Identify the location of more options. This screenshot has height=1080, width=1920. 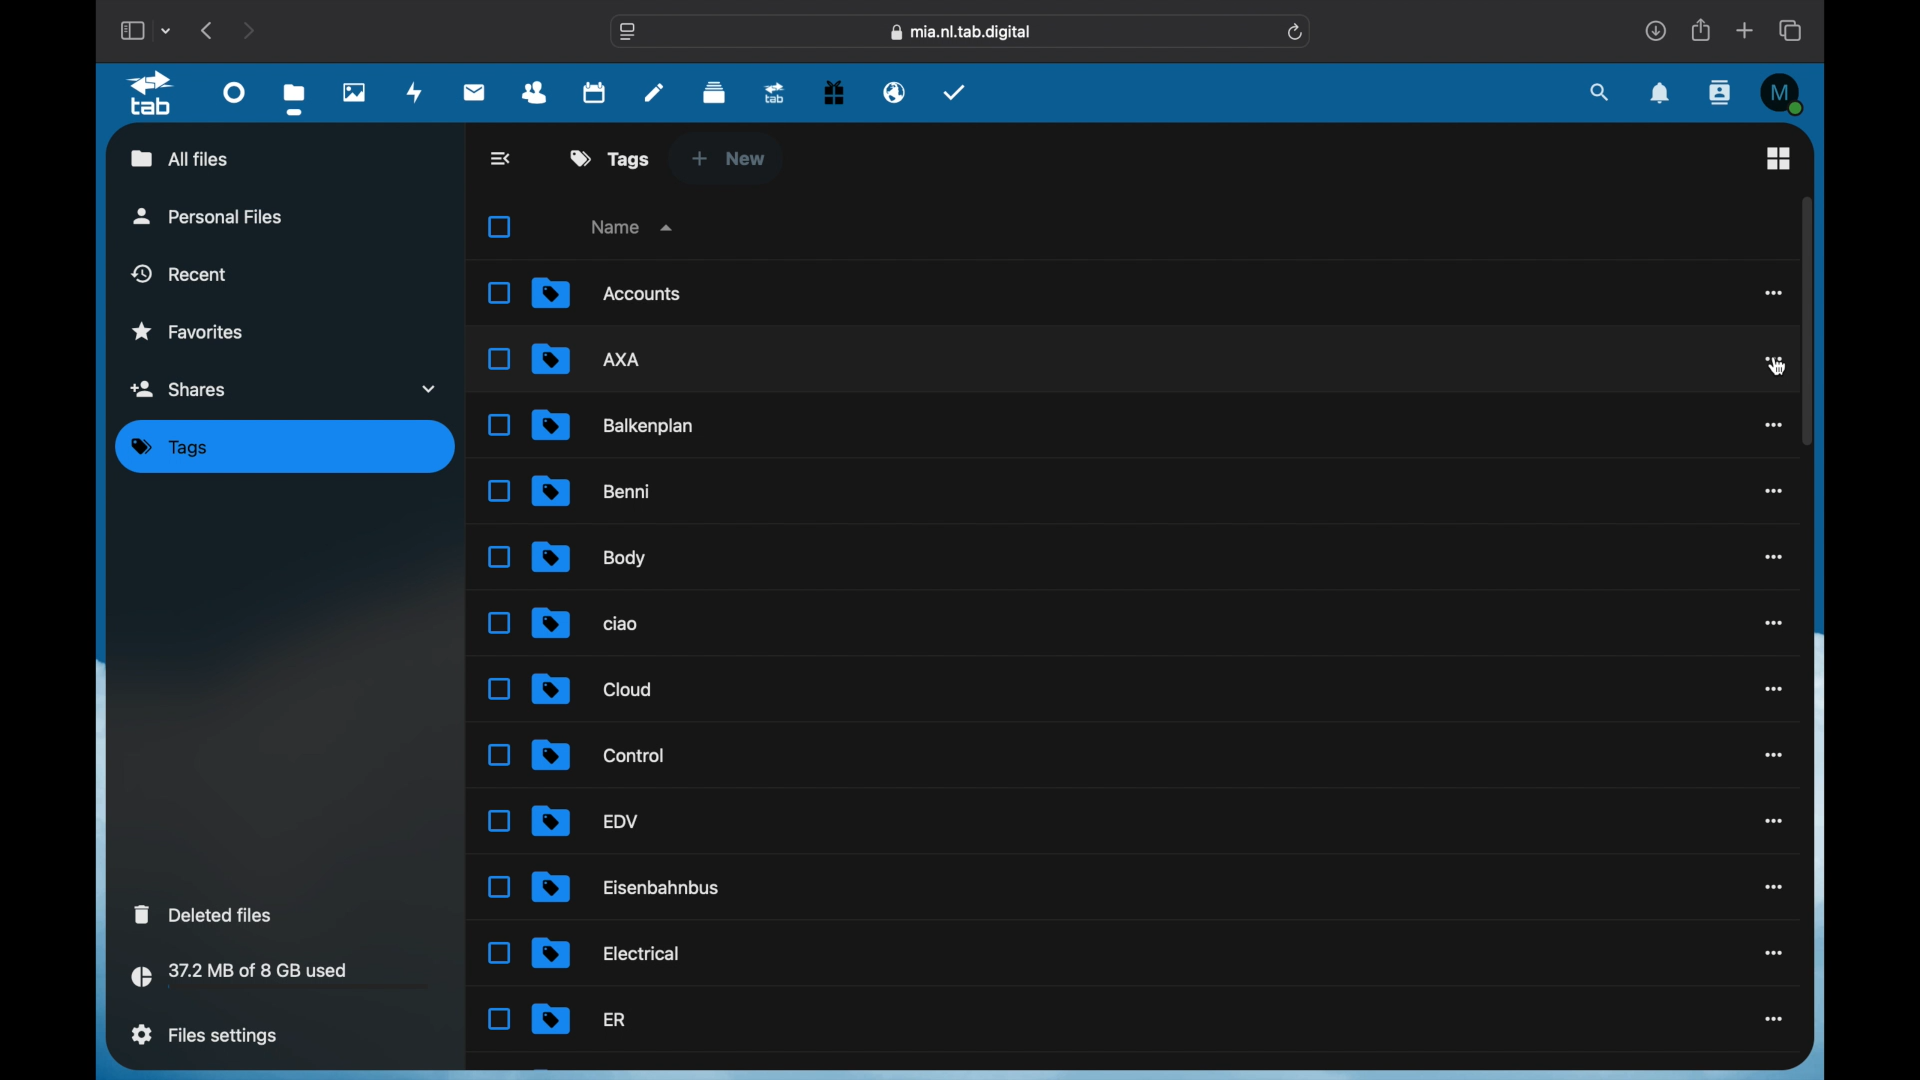
(1775, 489).